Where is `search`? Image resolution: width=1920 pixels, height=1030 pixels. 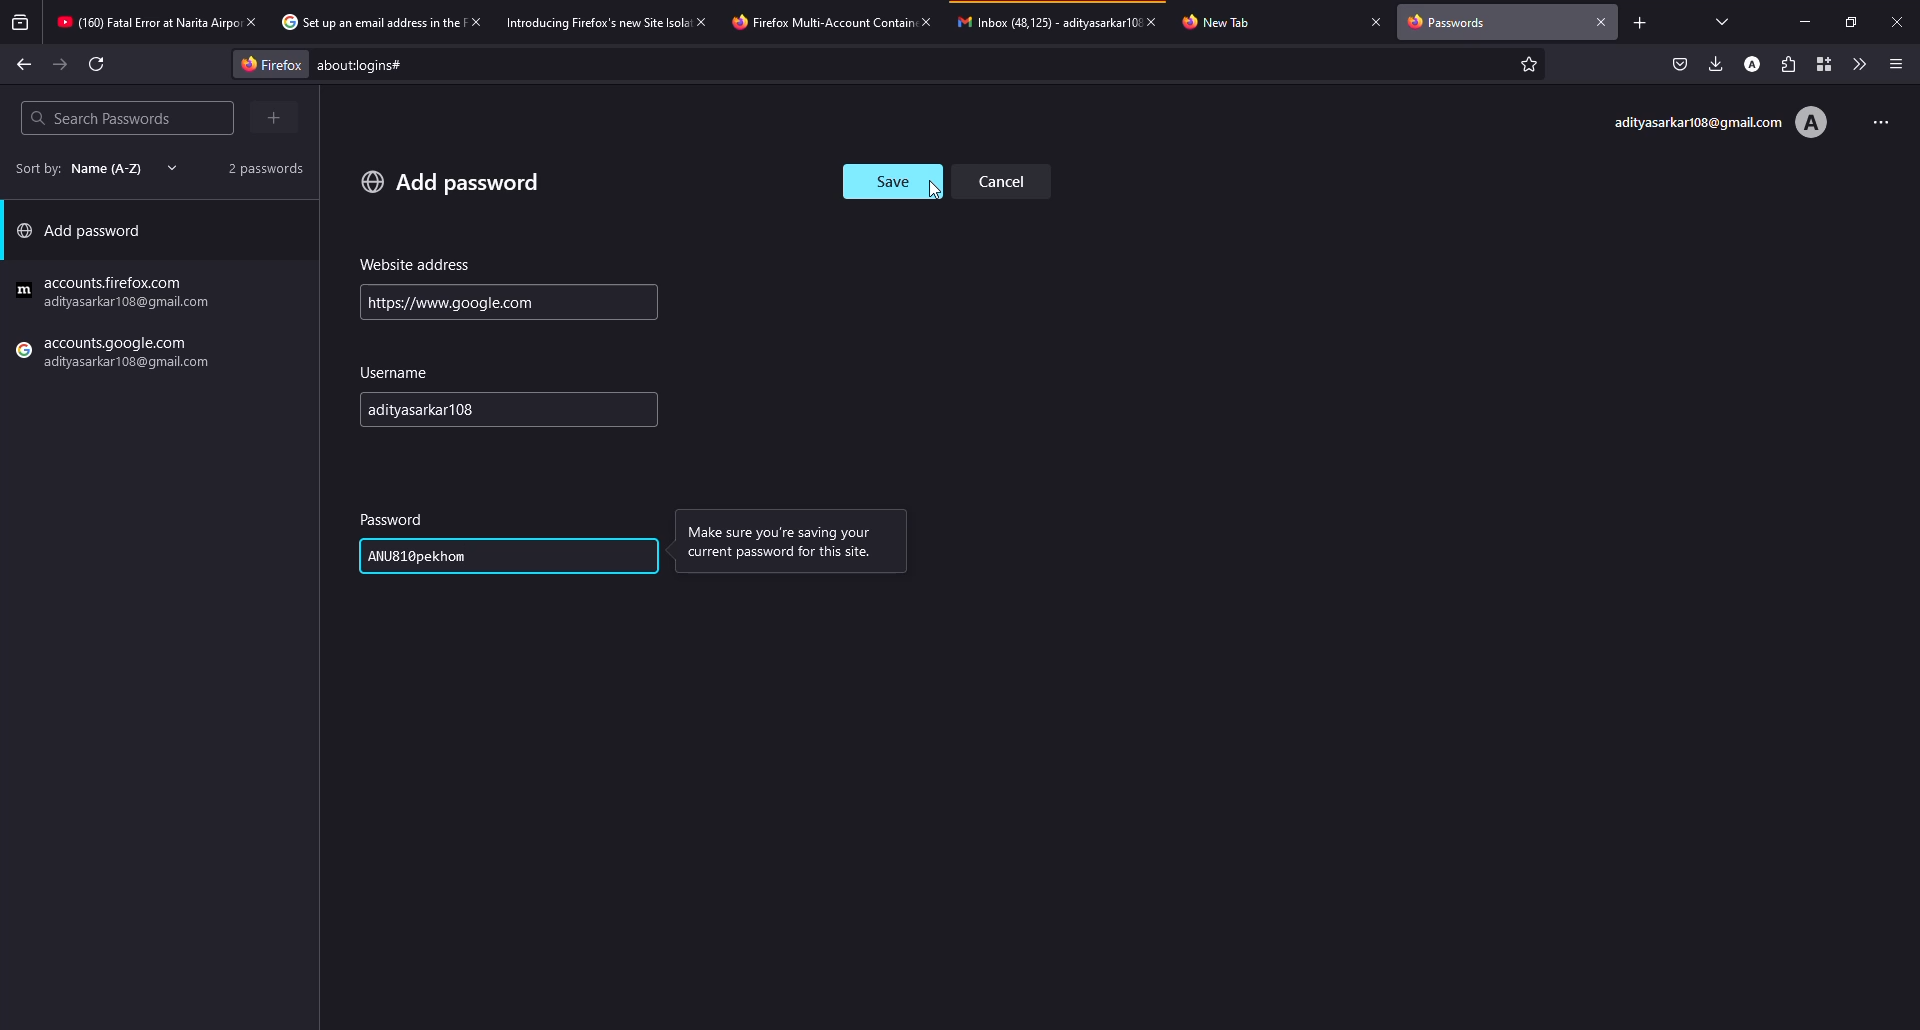 search is located at coordinates (100, 118).